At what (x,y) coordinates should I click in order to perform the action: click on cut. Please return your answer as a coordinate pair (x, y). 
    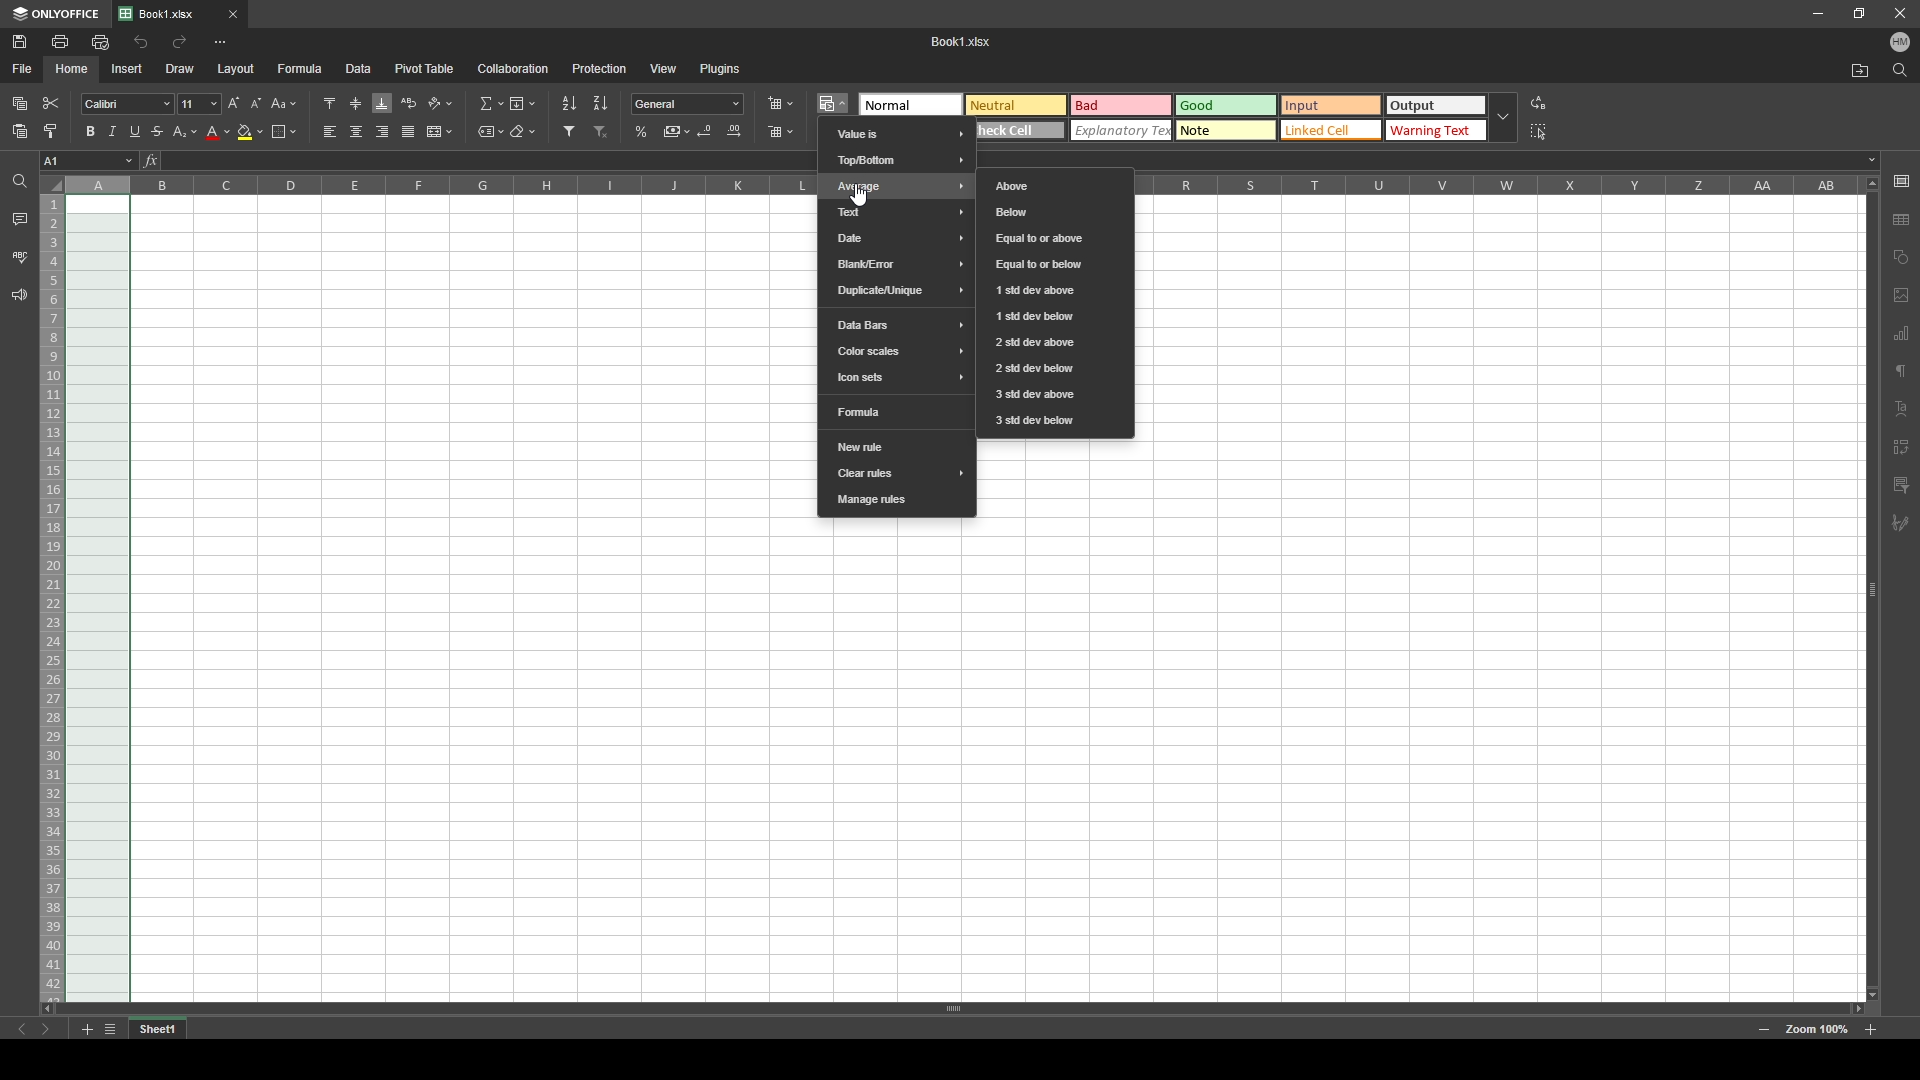
    Looking at the image, I should click on (52, 104).